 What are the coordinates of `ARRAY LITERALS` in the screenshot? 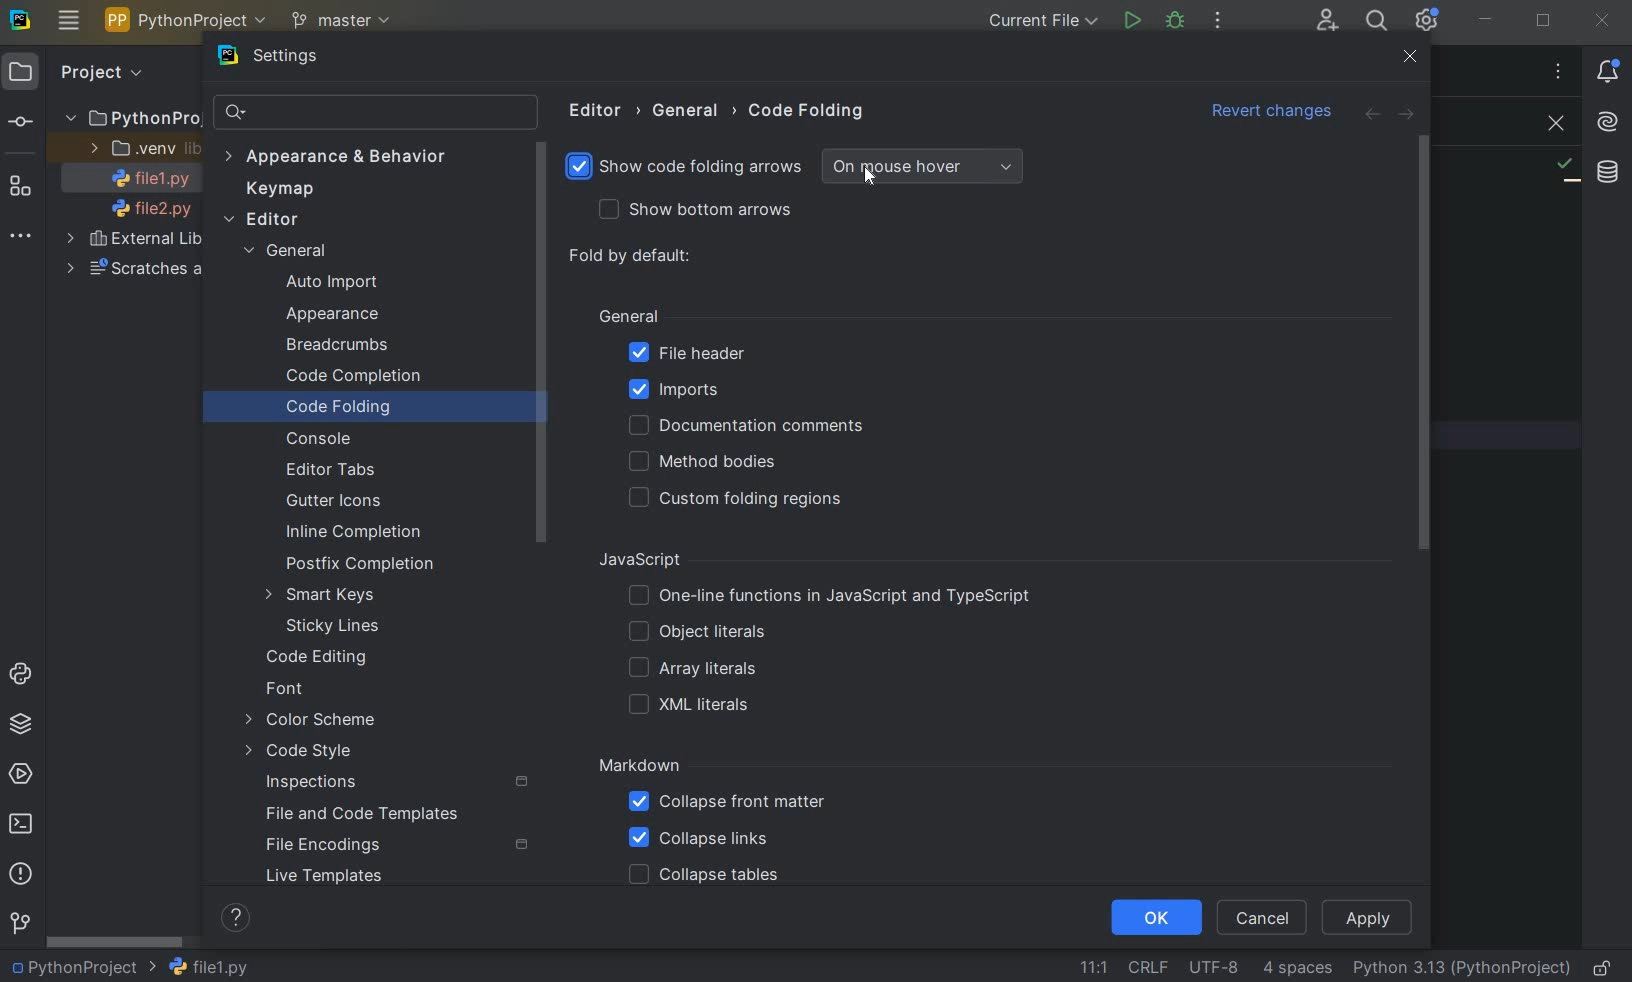 It's located at (692, 670).